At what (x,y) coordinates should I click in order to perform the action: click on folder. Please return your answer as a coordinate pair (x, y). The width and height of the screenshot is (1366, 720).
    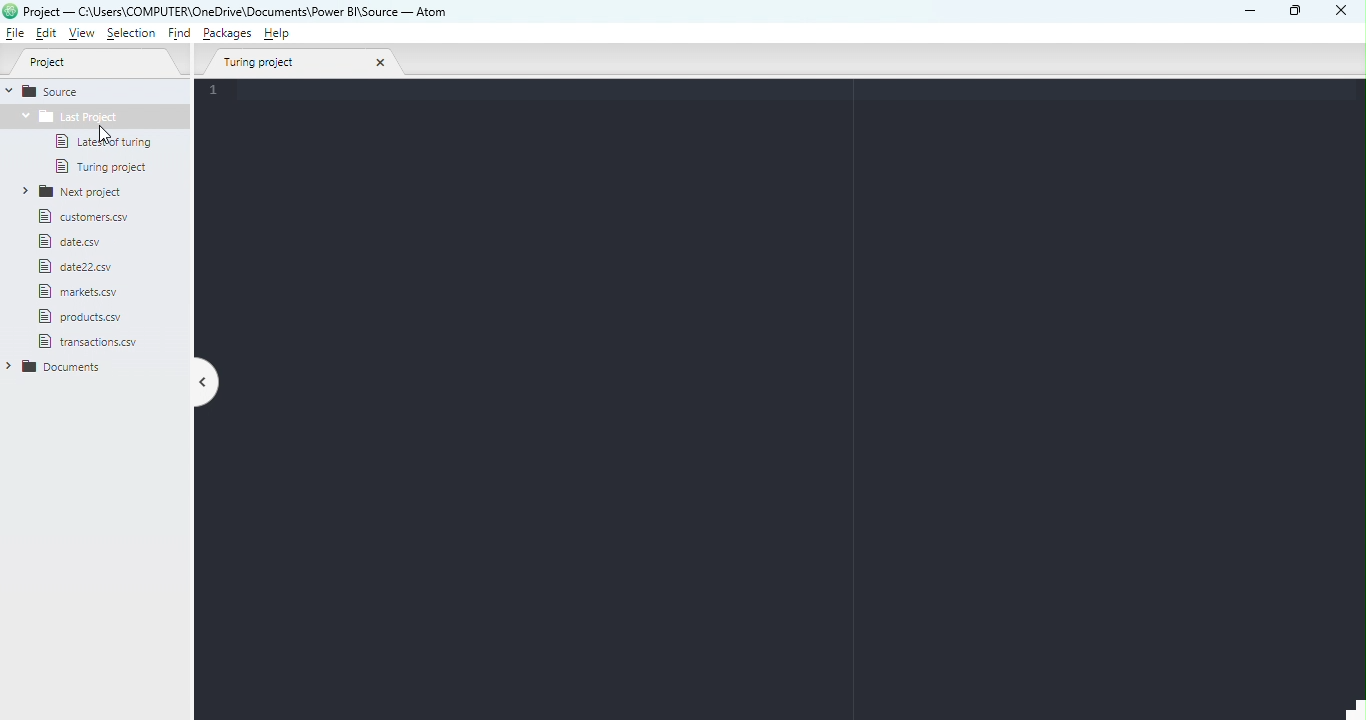
    Looking at the image, I should click on (57, 365).